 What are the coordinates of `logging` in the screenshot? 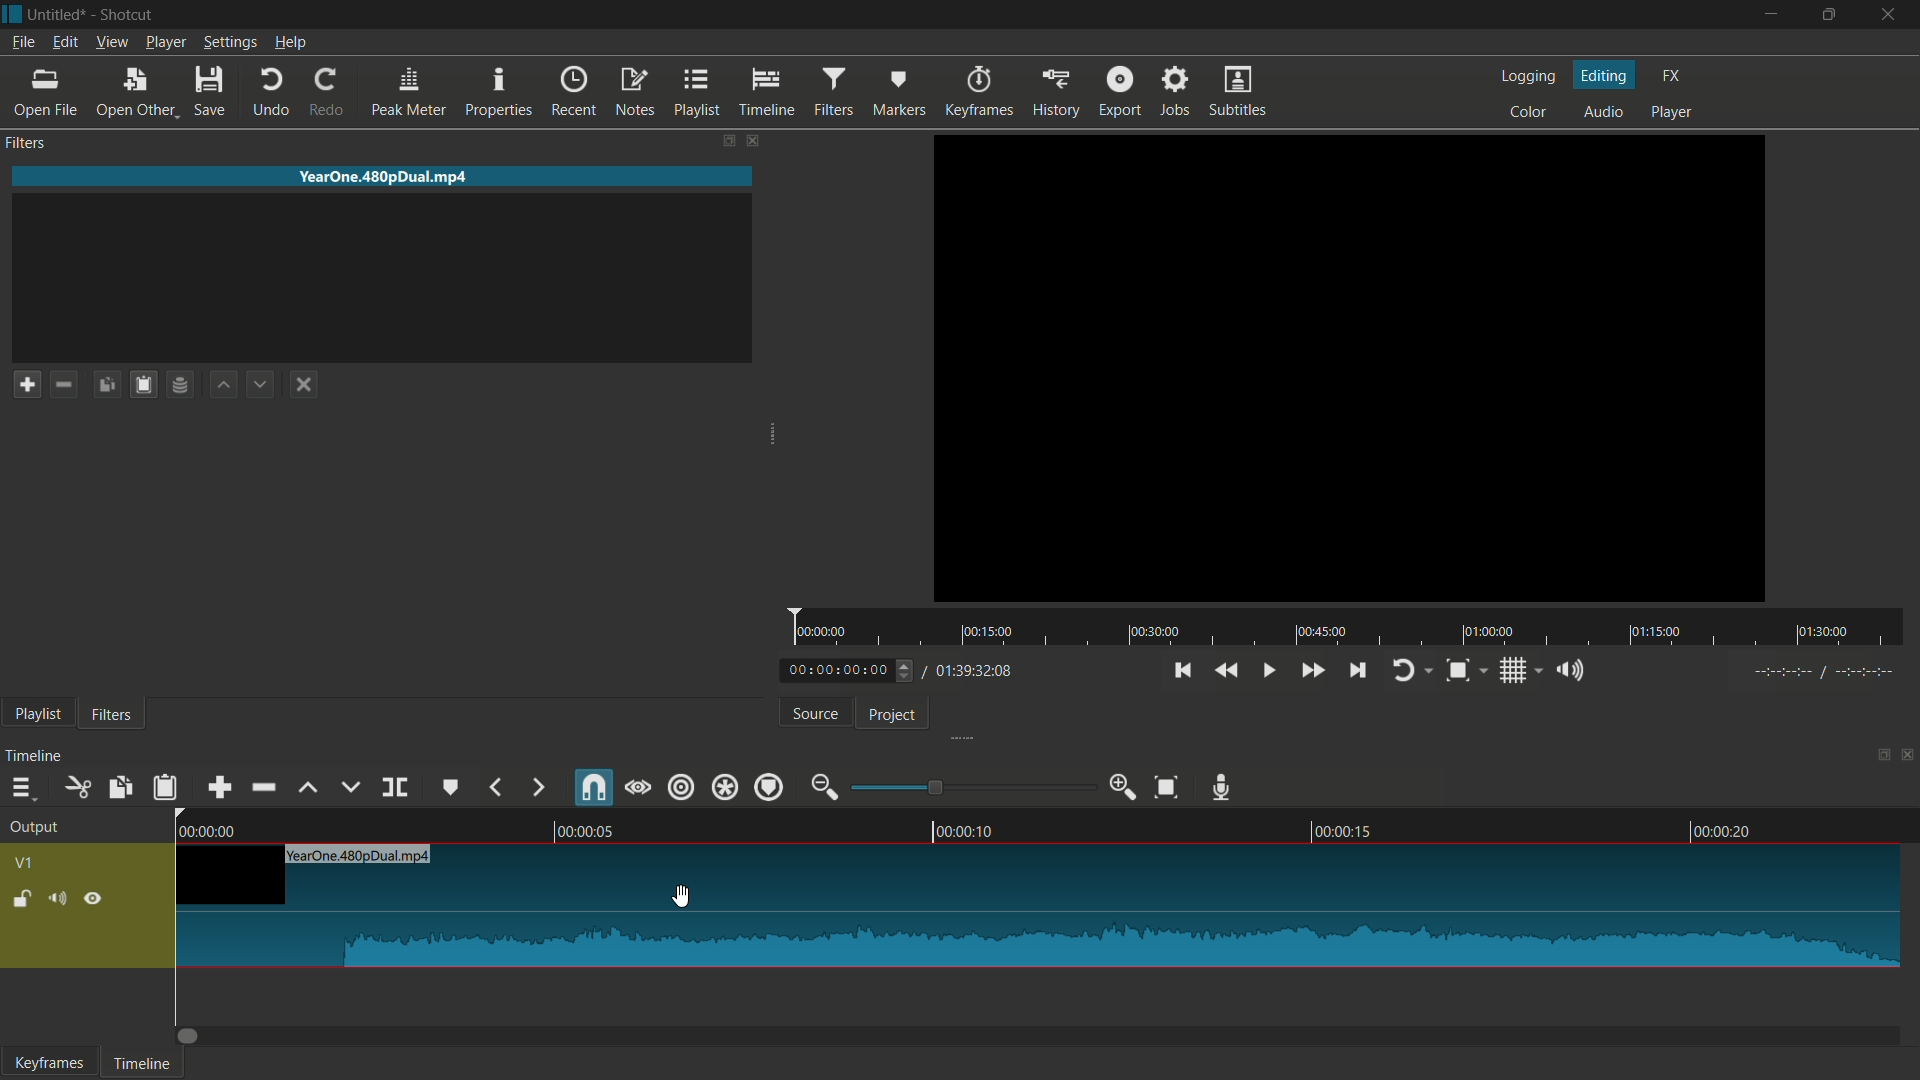 It's located at (1525, 77).